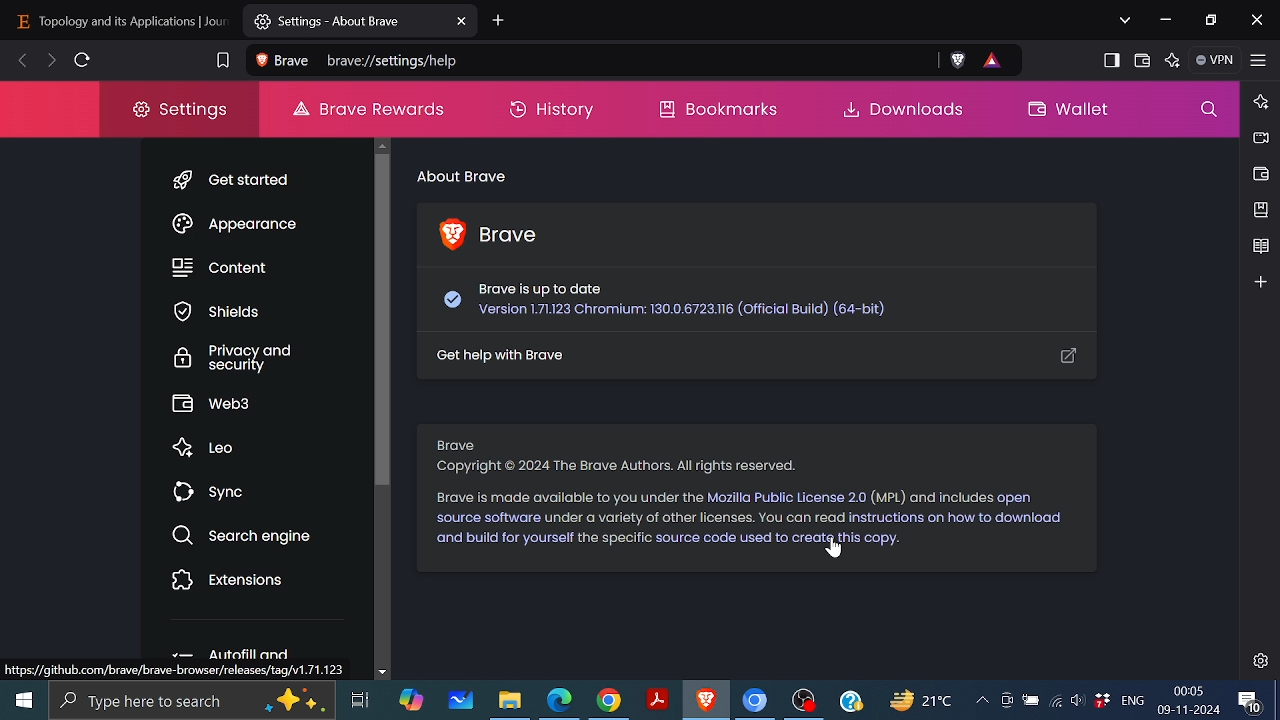 Image resolution: width=1280 pixels, height=720 pixels. Describe the element at coordinates (168, 110) in the screenshot. I see `Settings` at that location.